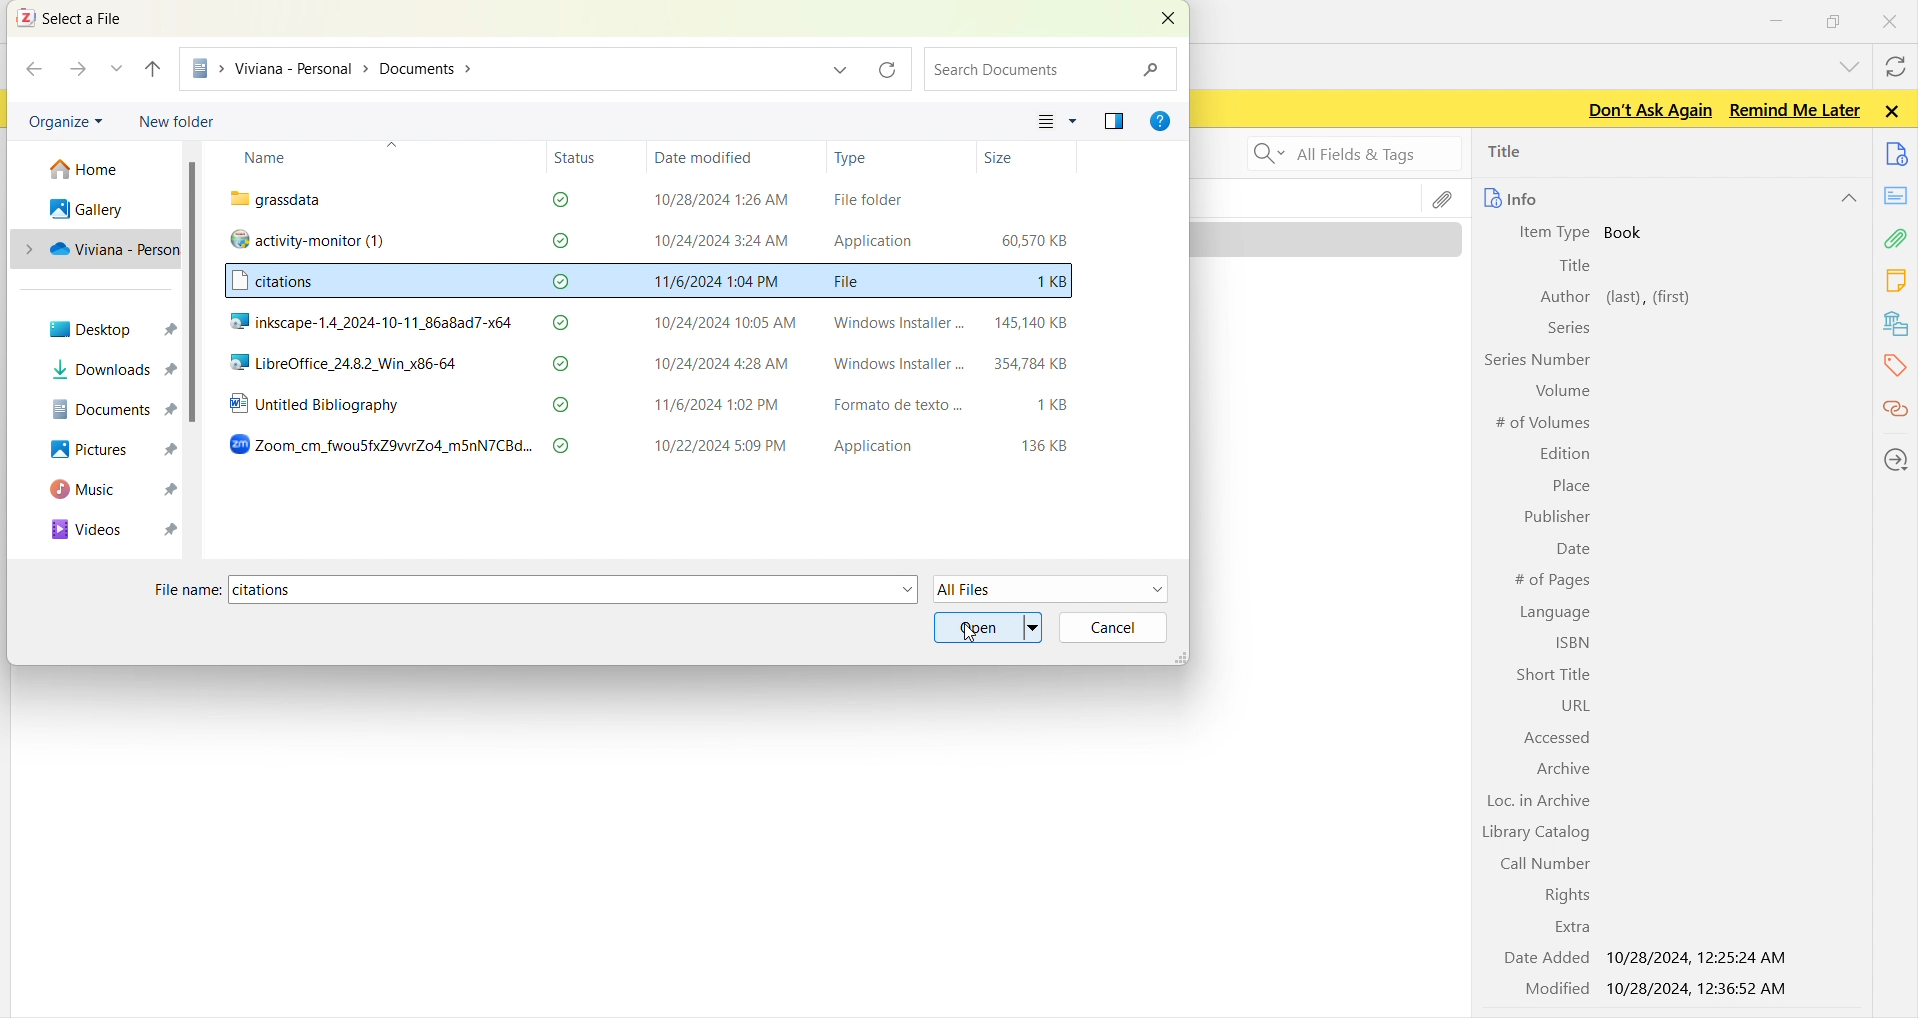 This screenshot has height=1018, width=1918. I want to click on Date Added, so click(1542, 959).